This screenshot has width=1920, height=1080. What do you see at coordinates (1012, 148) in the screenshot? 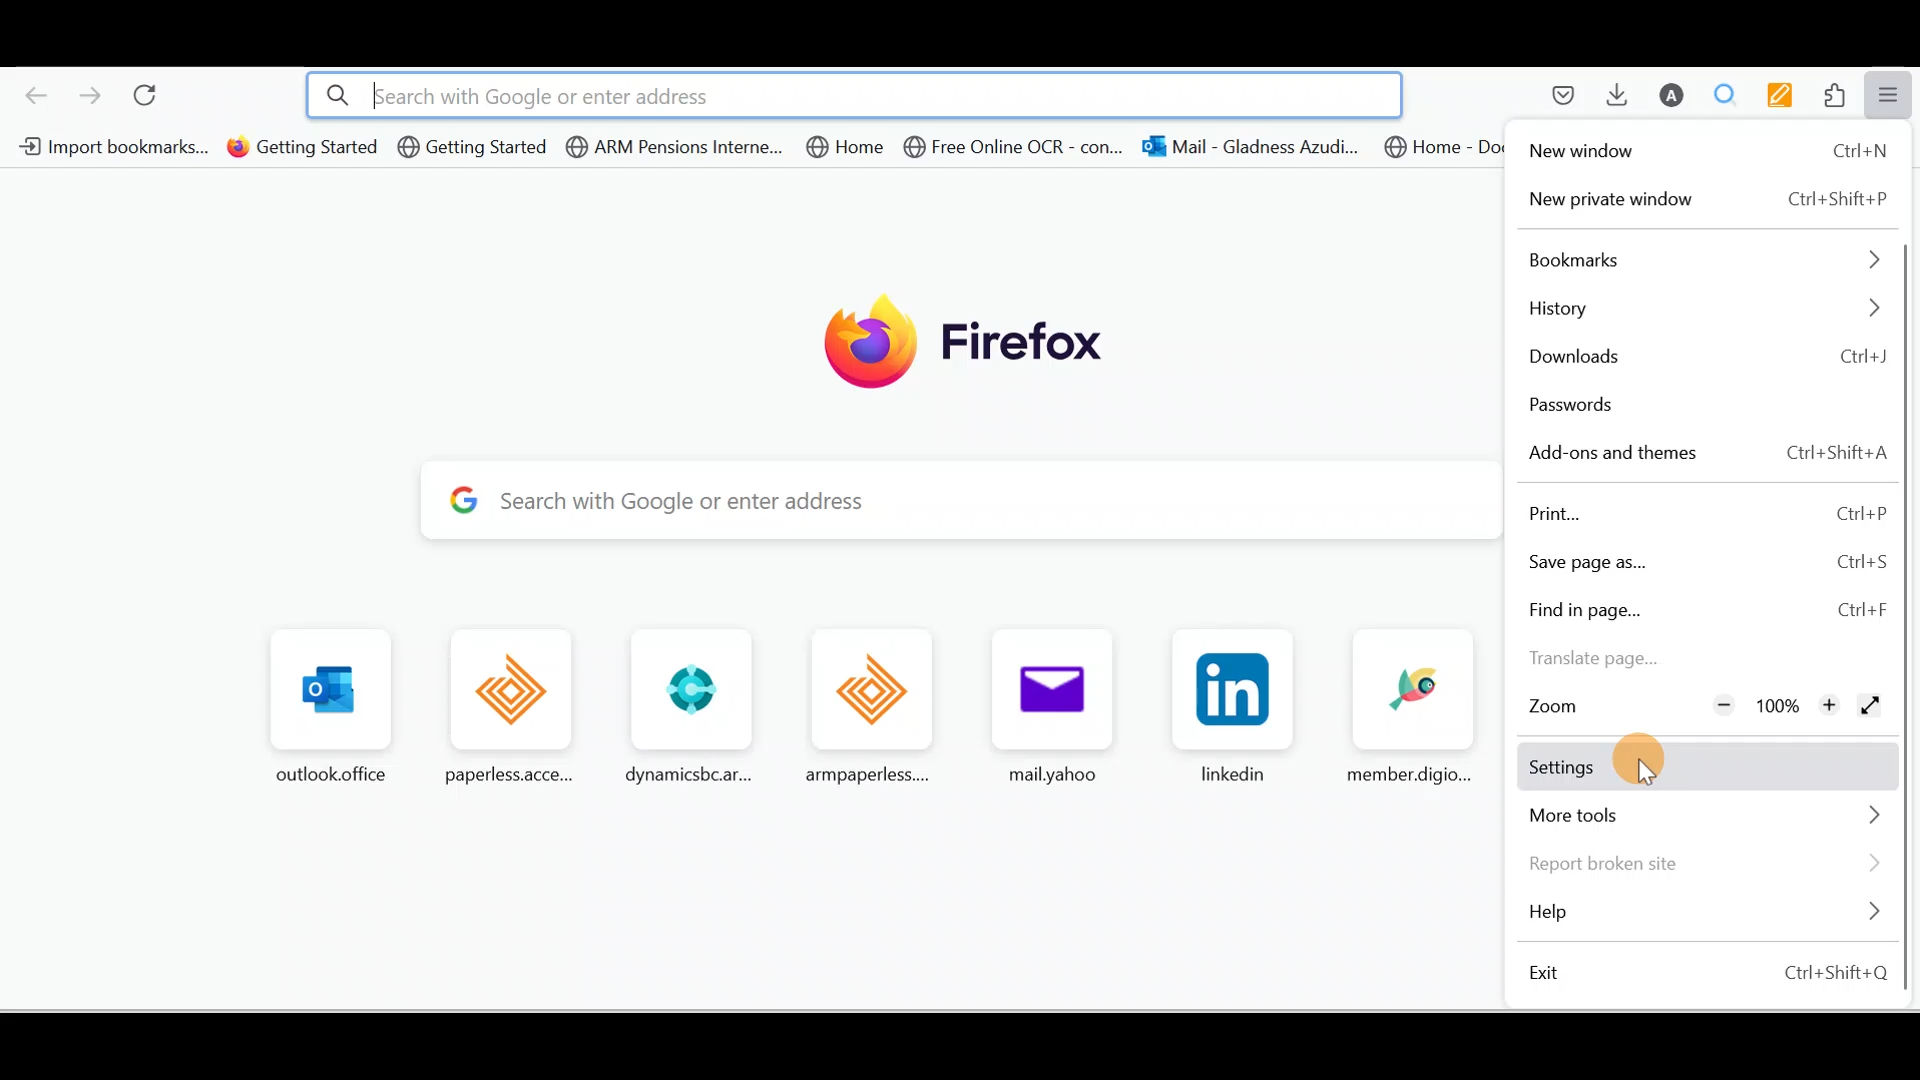
I see `Bookmark 6` at bounding box center [1012, 148].